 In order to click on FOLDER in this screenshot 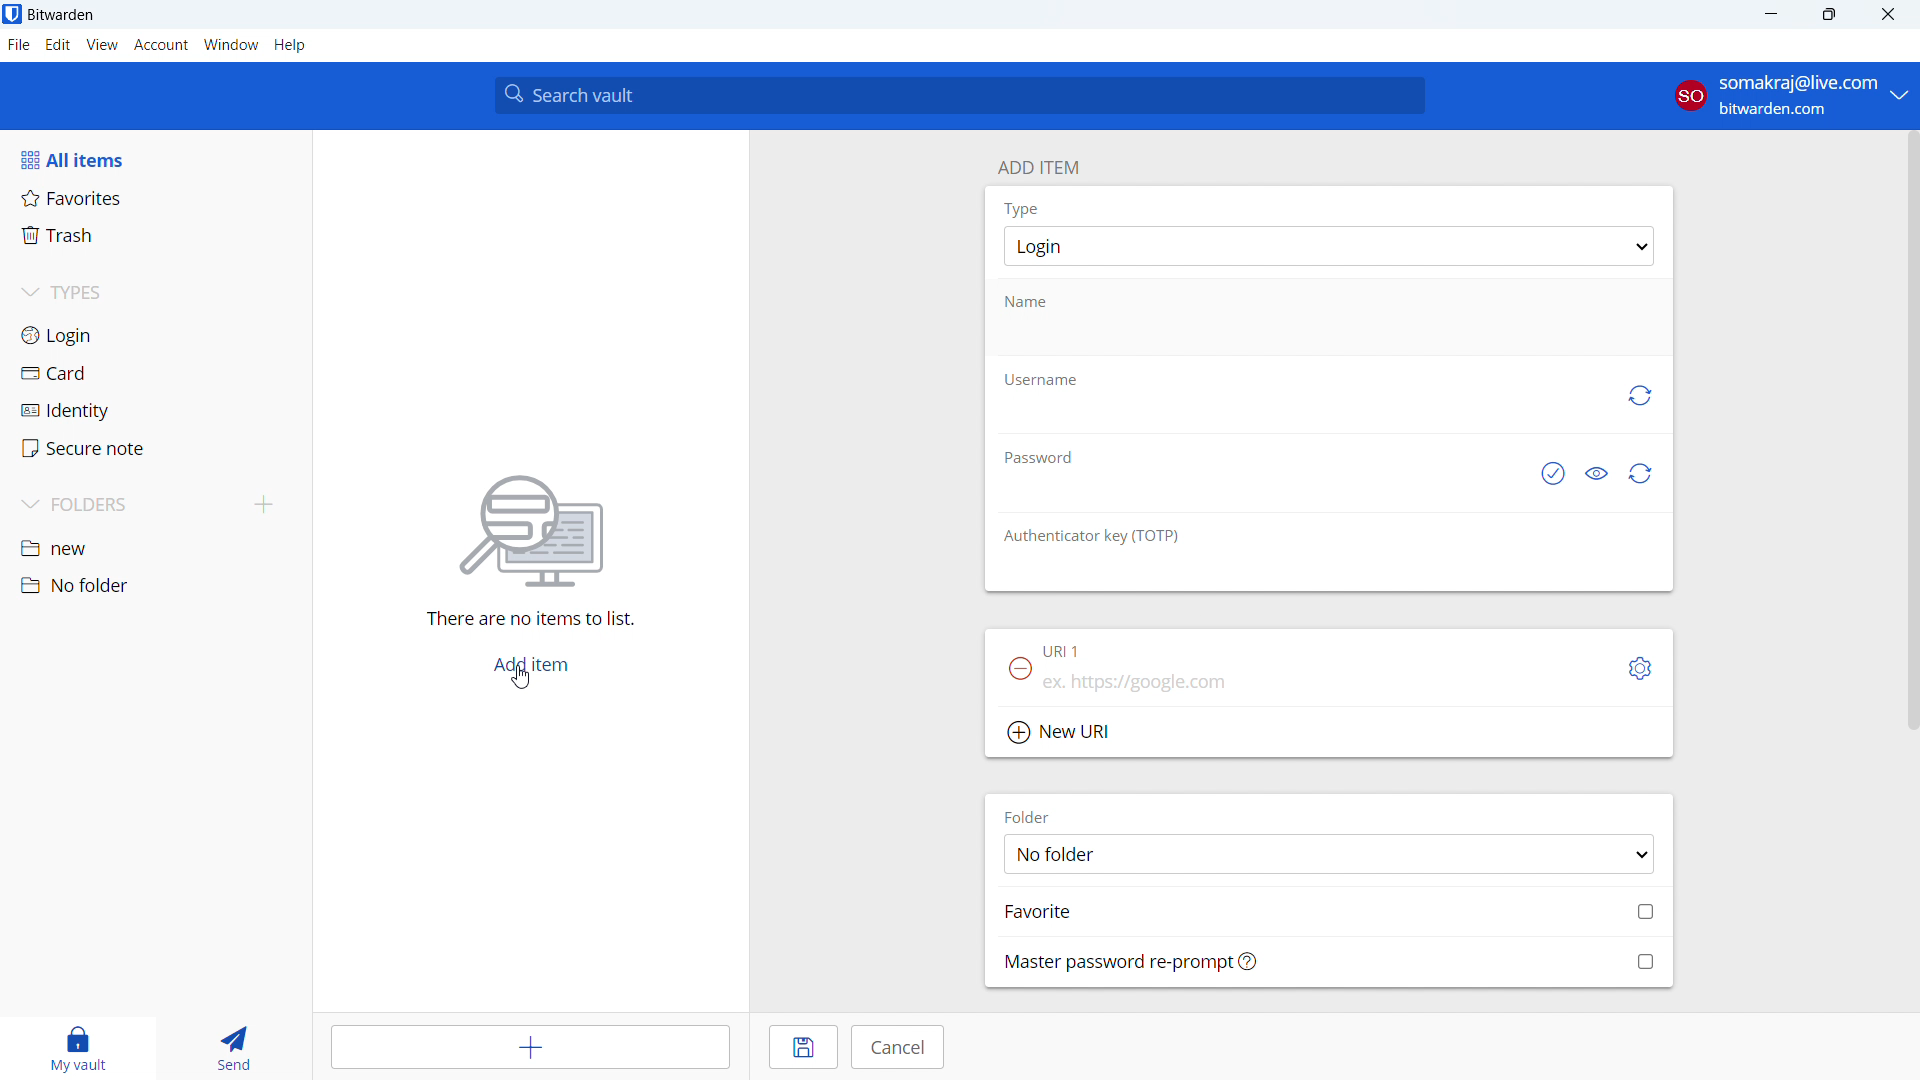, I will do `click(1033, 816)`.